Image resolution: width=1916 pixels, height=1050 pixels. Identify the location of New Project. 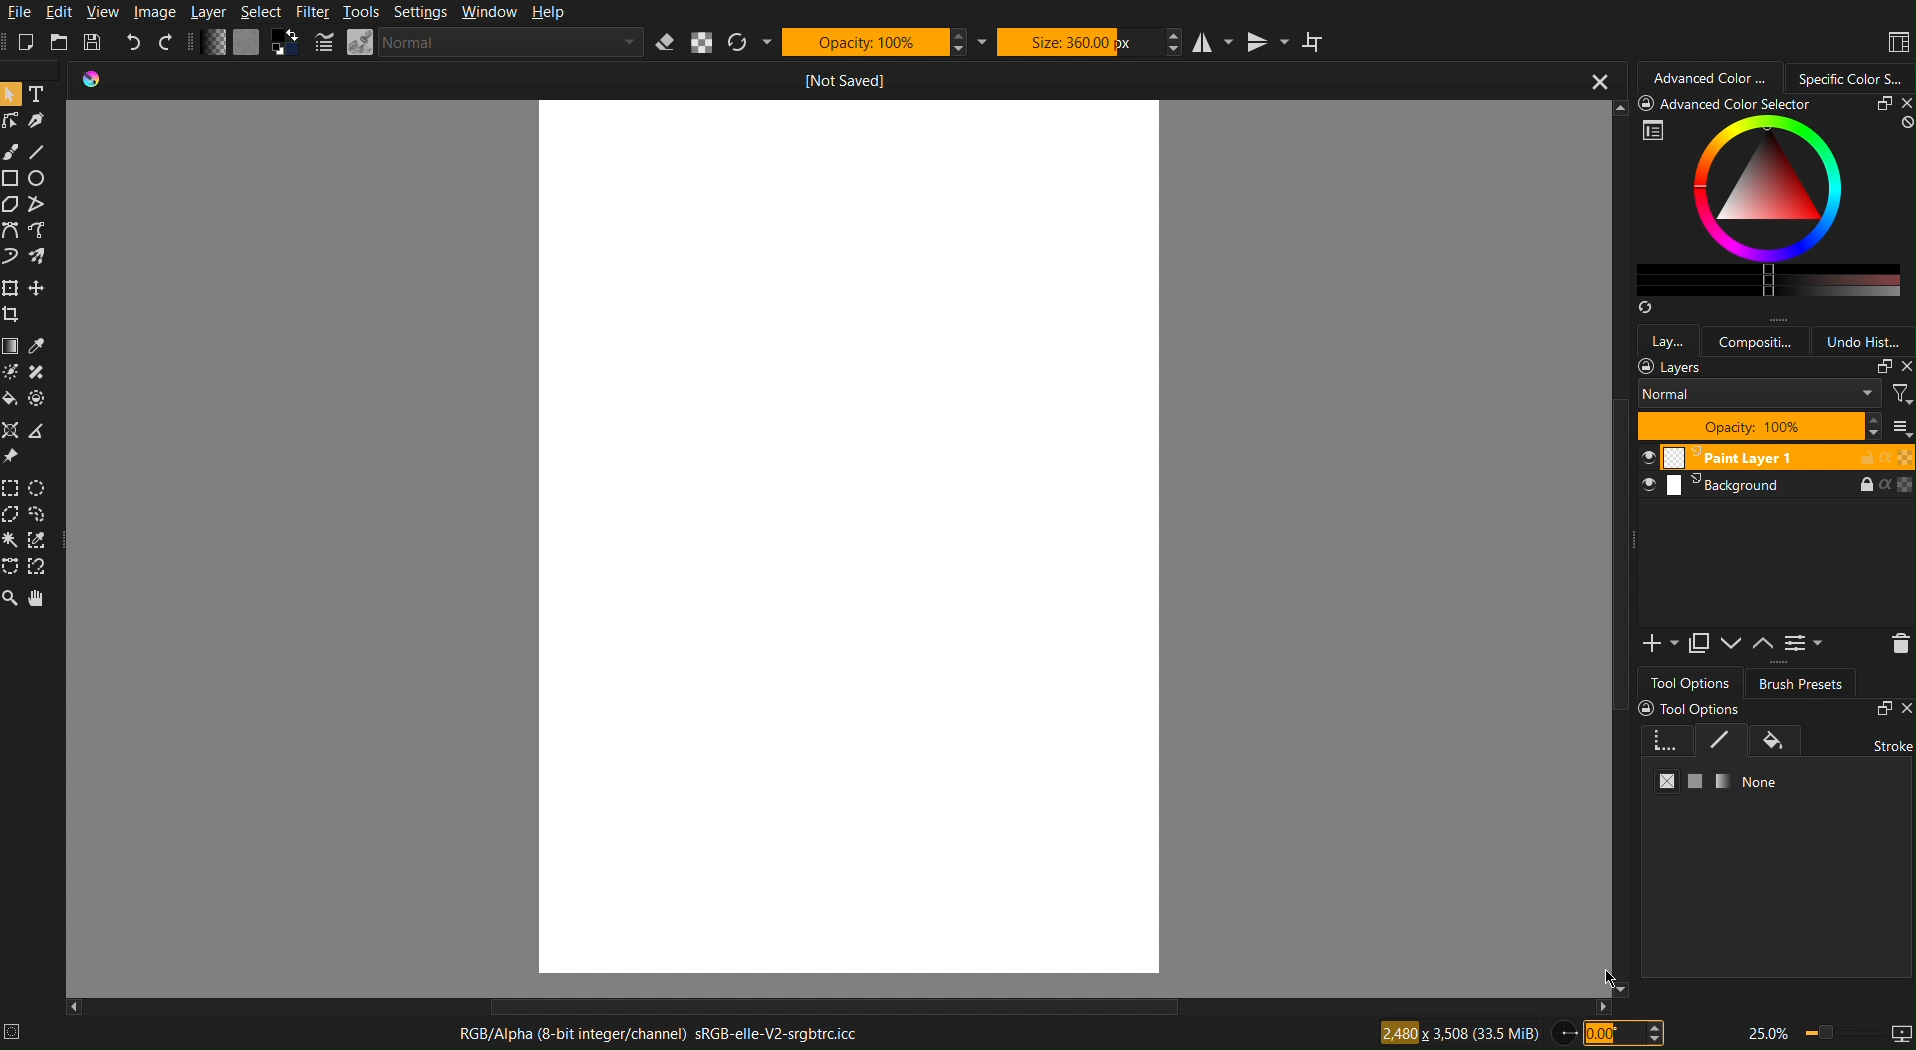
(25, 42).